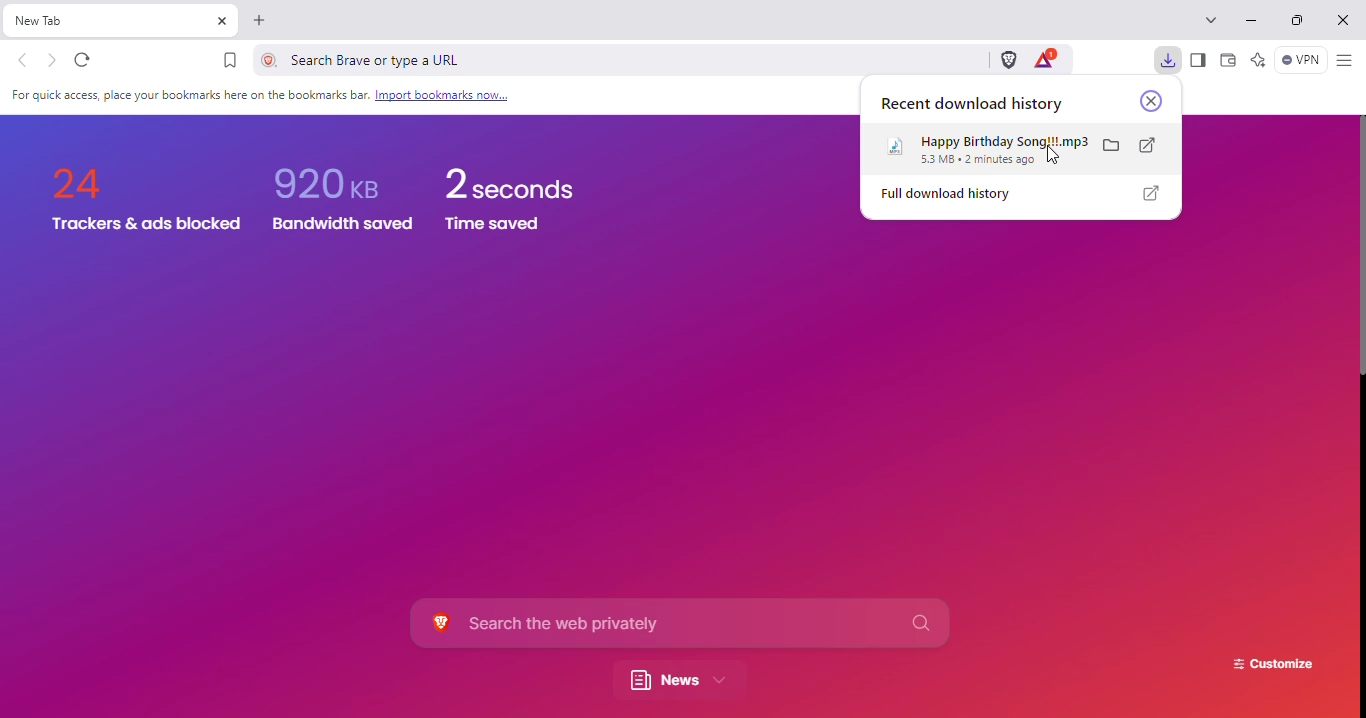 This screenshot has width=1366, height=718. Describe the element at coordinates (231, 60) in the screenshot. I see `bookmark this tab` at that location.